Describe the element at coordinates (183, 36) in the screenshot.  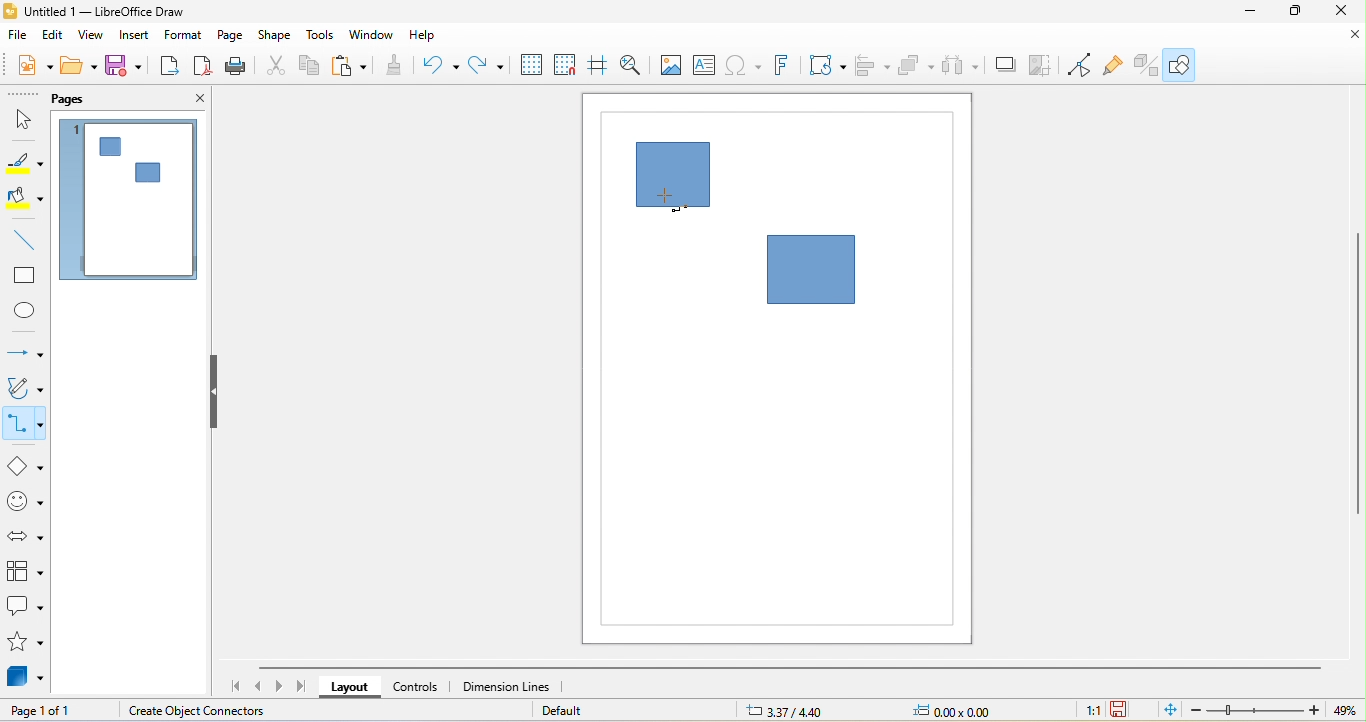
I see `format` at that location.